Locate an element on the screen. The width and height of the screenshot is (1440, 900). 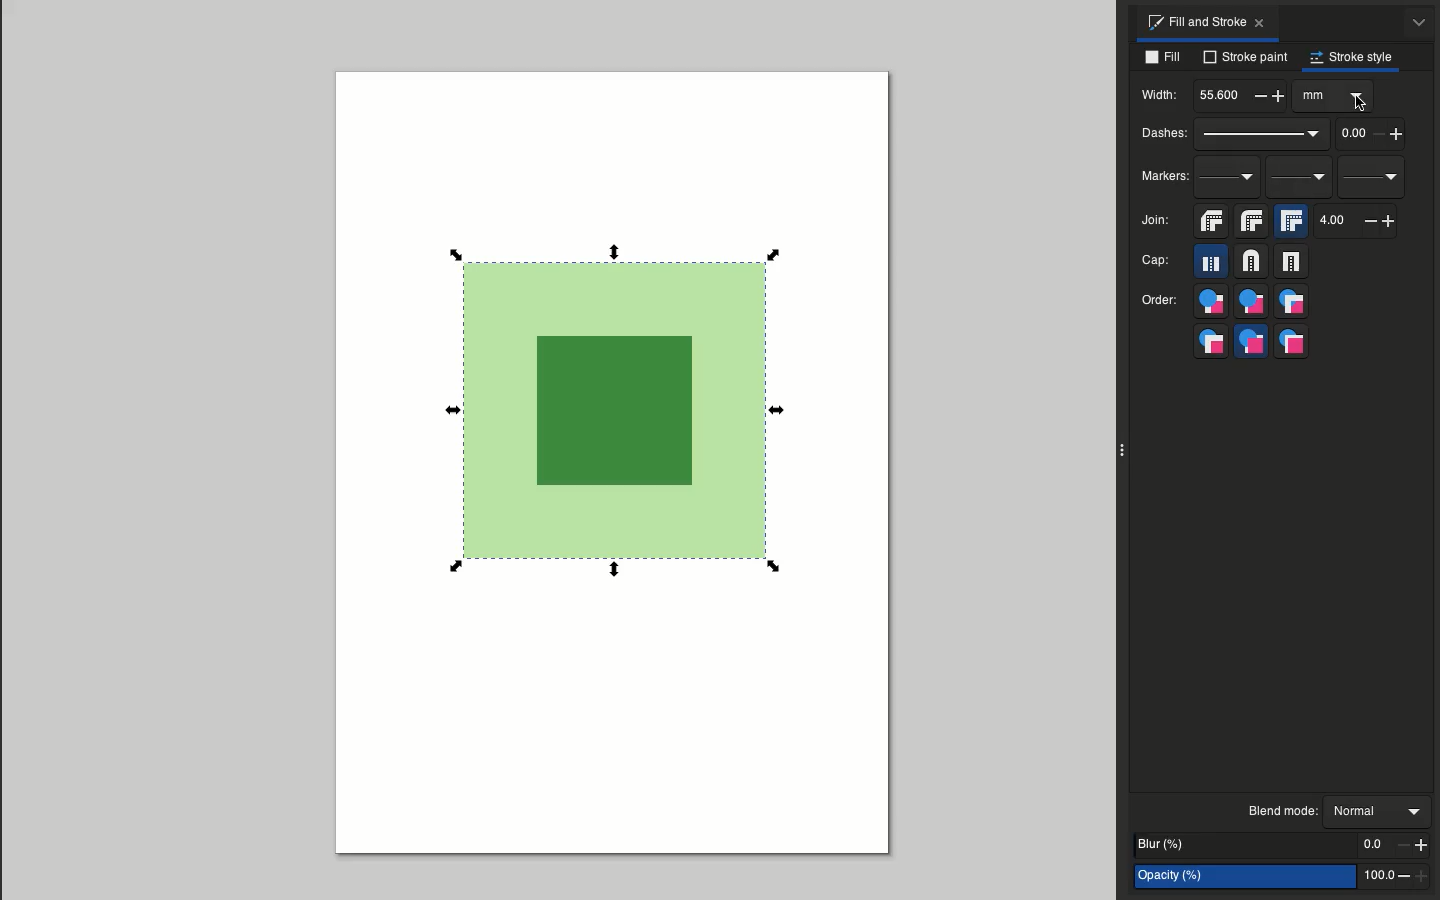
Fill, stroke, markers is located at coordinates (1212, 303).